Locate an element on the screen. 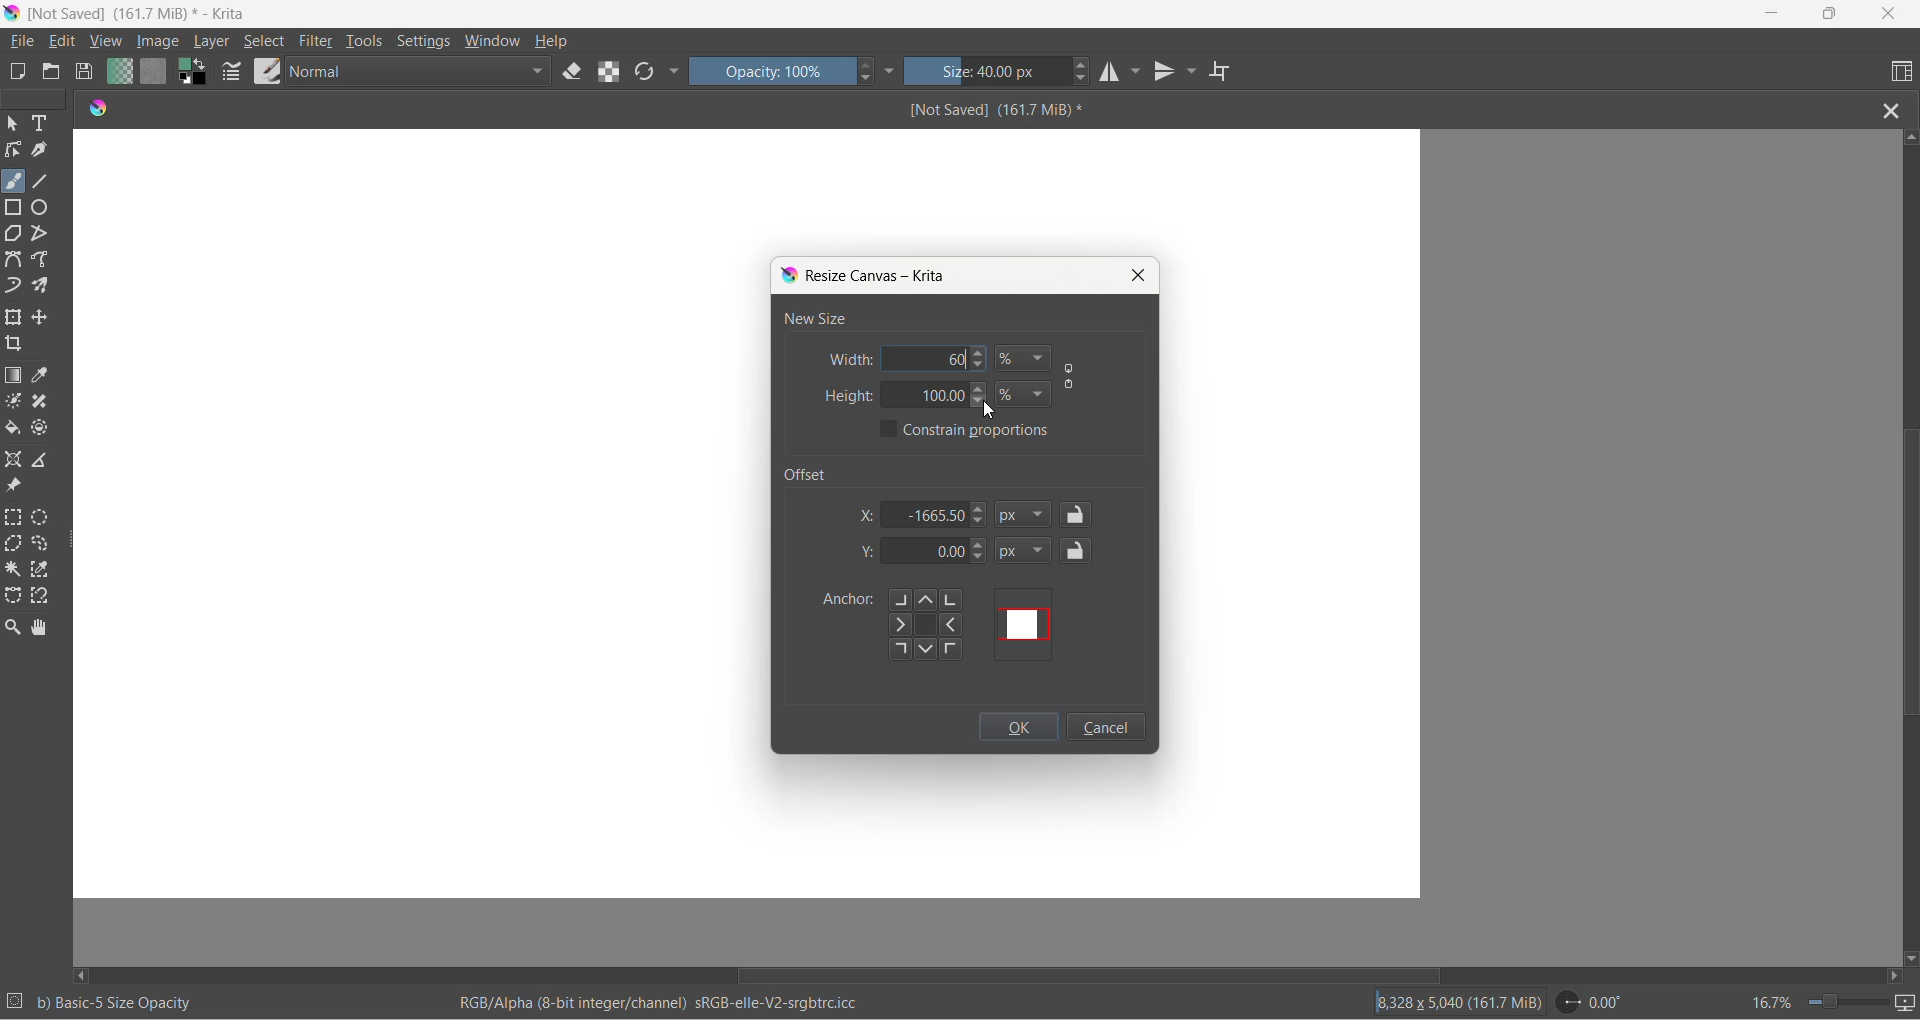  brush settings is located at coordinates (233, 76).